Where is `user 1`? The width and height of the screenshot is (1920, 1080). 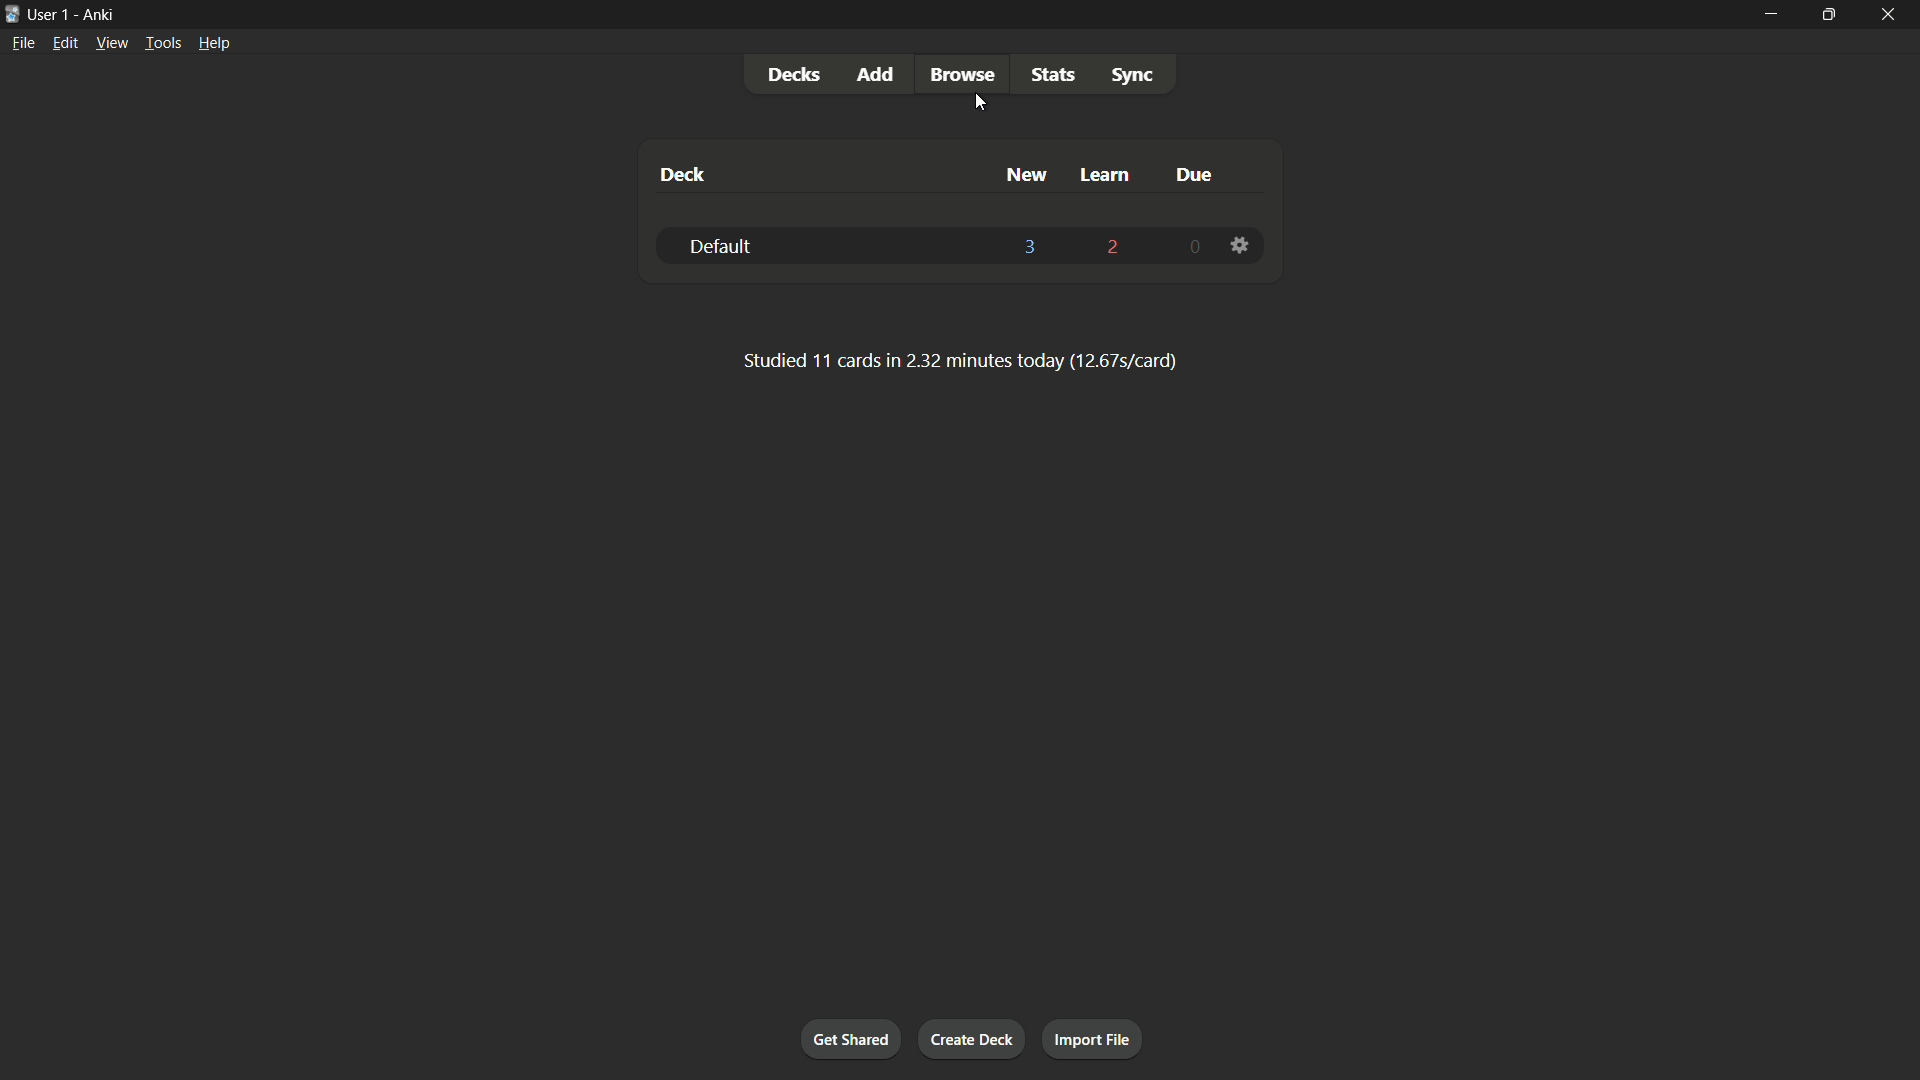 user 1 is located at coordinates (50, 14).